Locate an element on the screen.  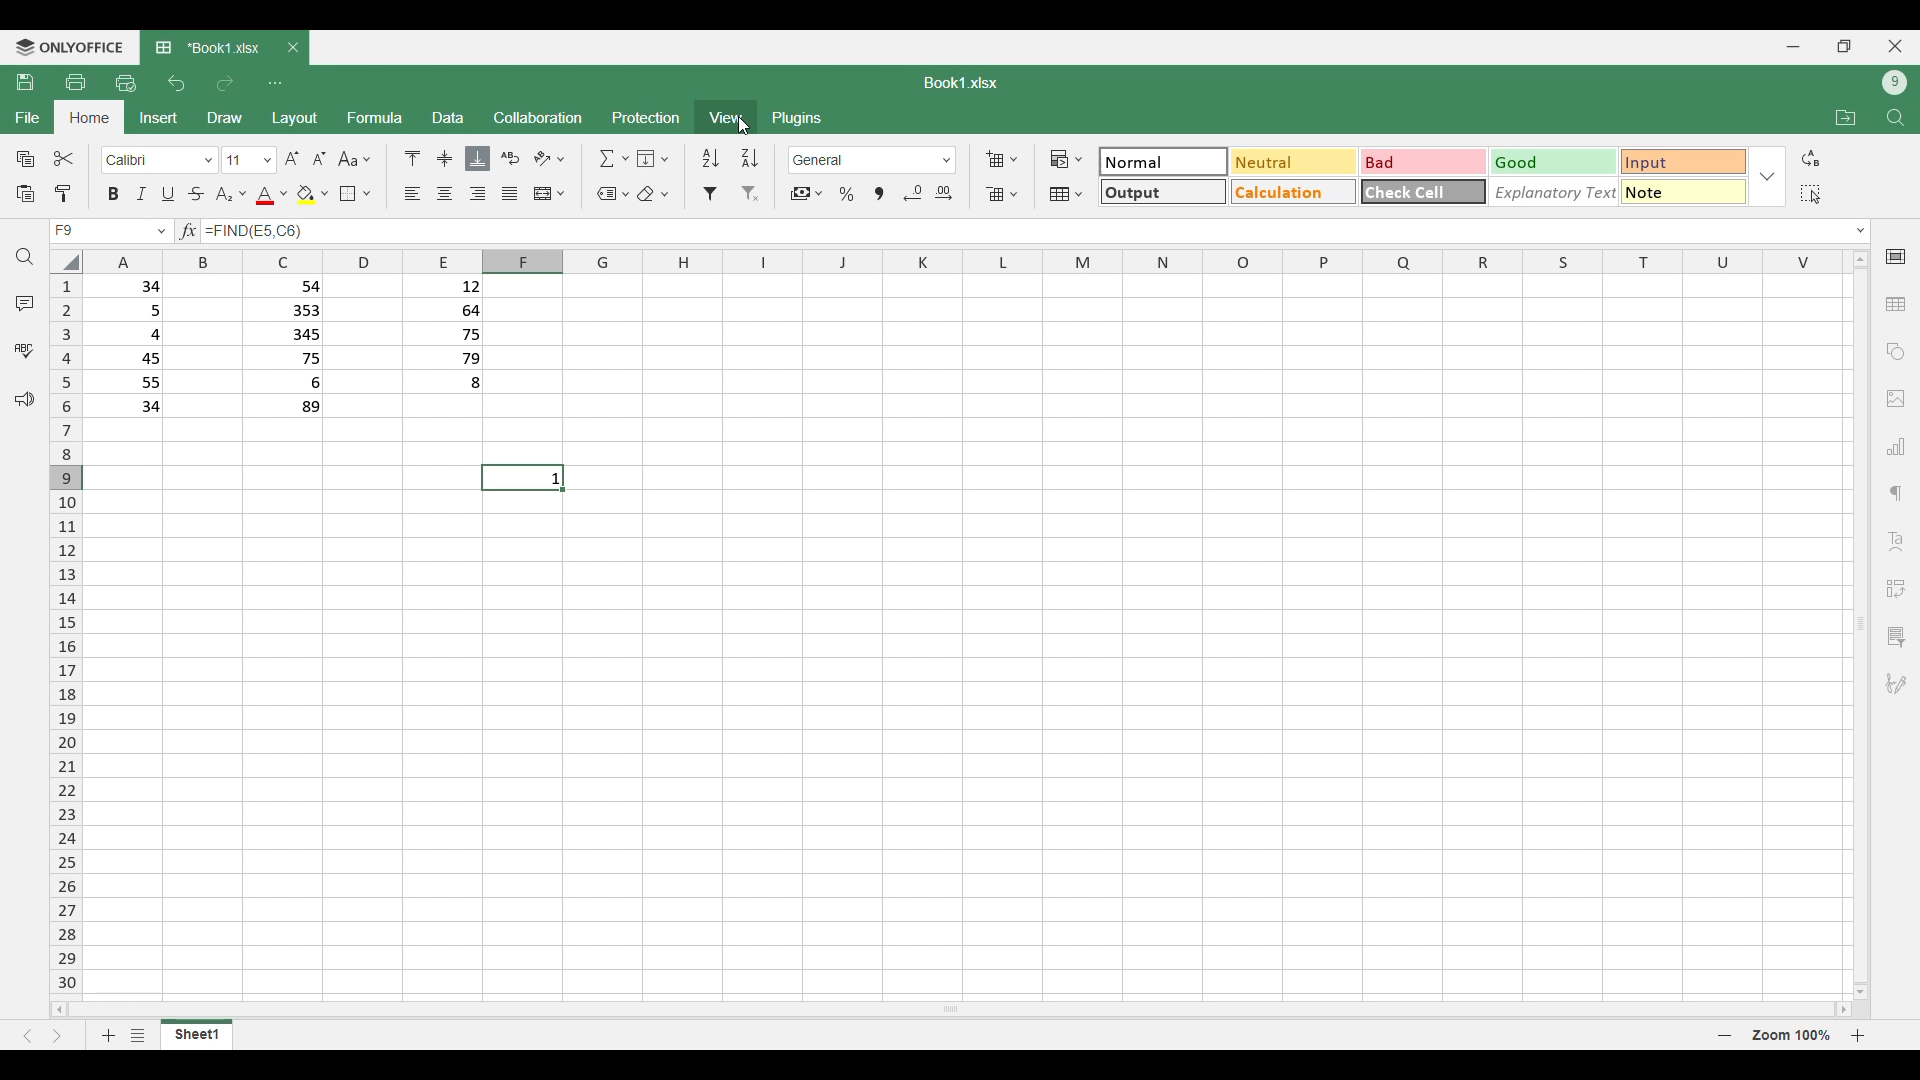
Spell check is located at coordinates (24, 351).